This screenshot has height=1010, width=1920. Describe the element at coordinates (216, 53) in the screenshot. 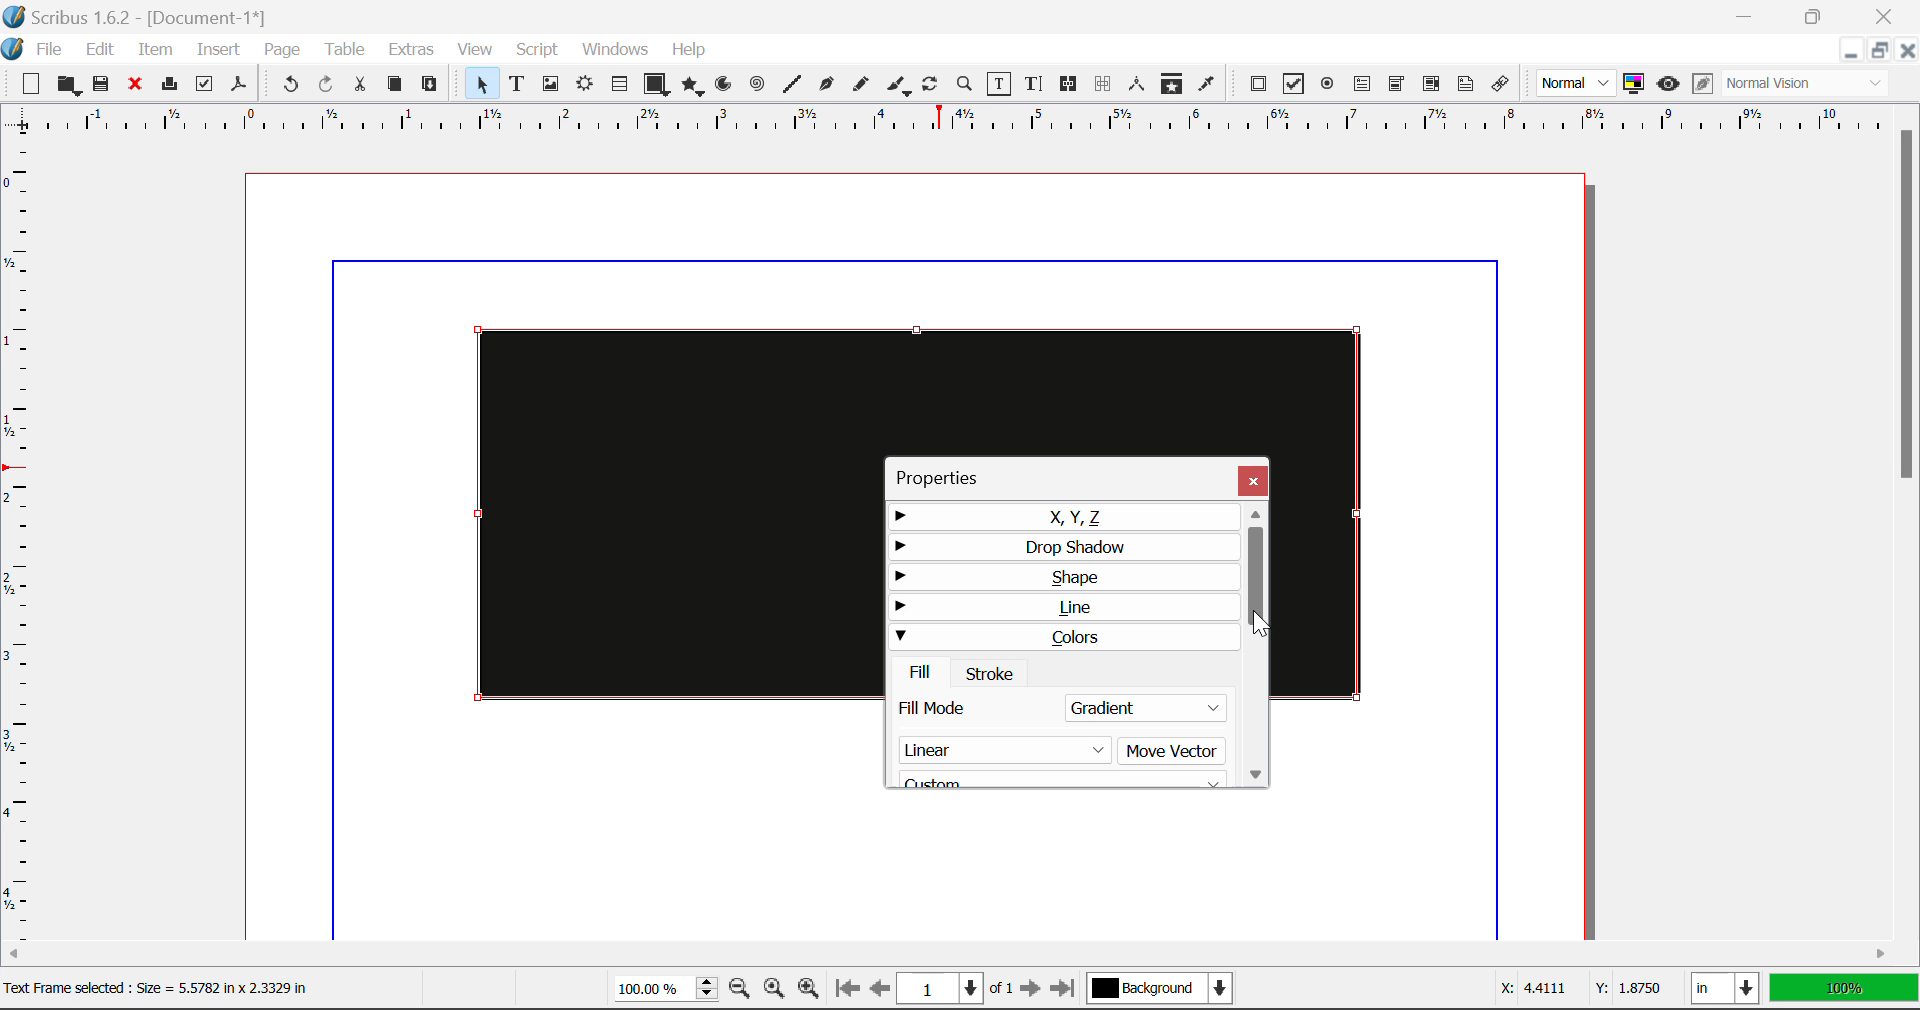

I see `Insert` at that location.